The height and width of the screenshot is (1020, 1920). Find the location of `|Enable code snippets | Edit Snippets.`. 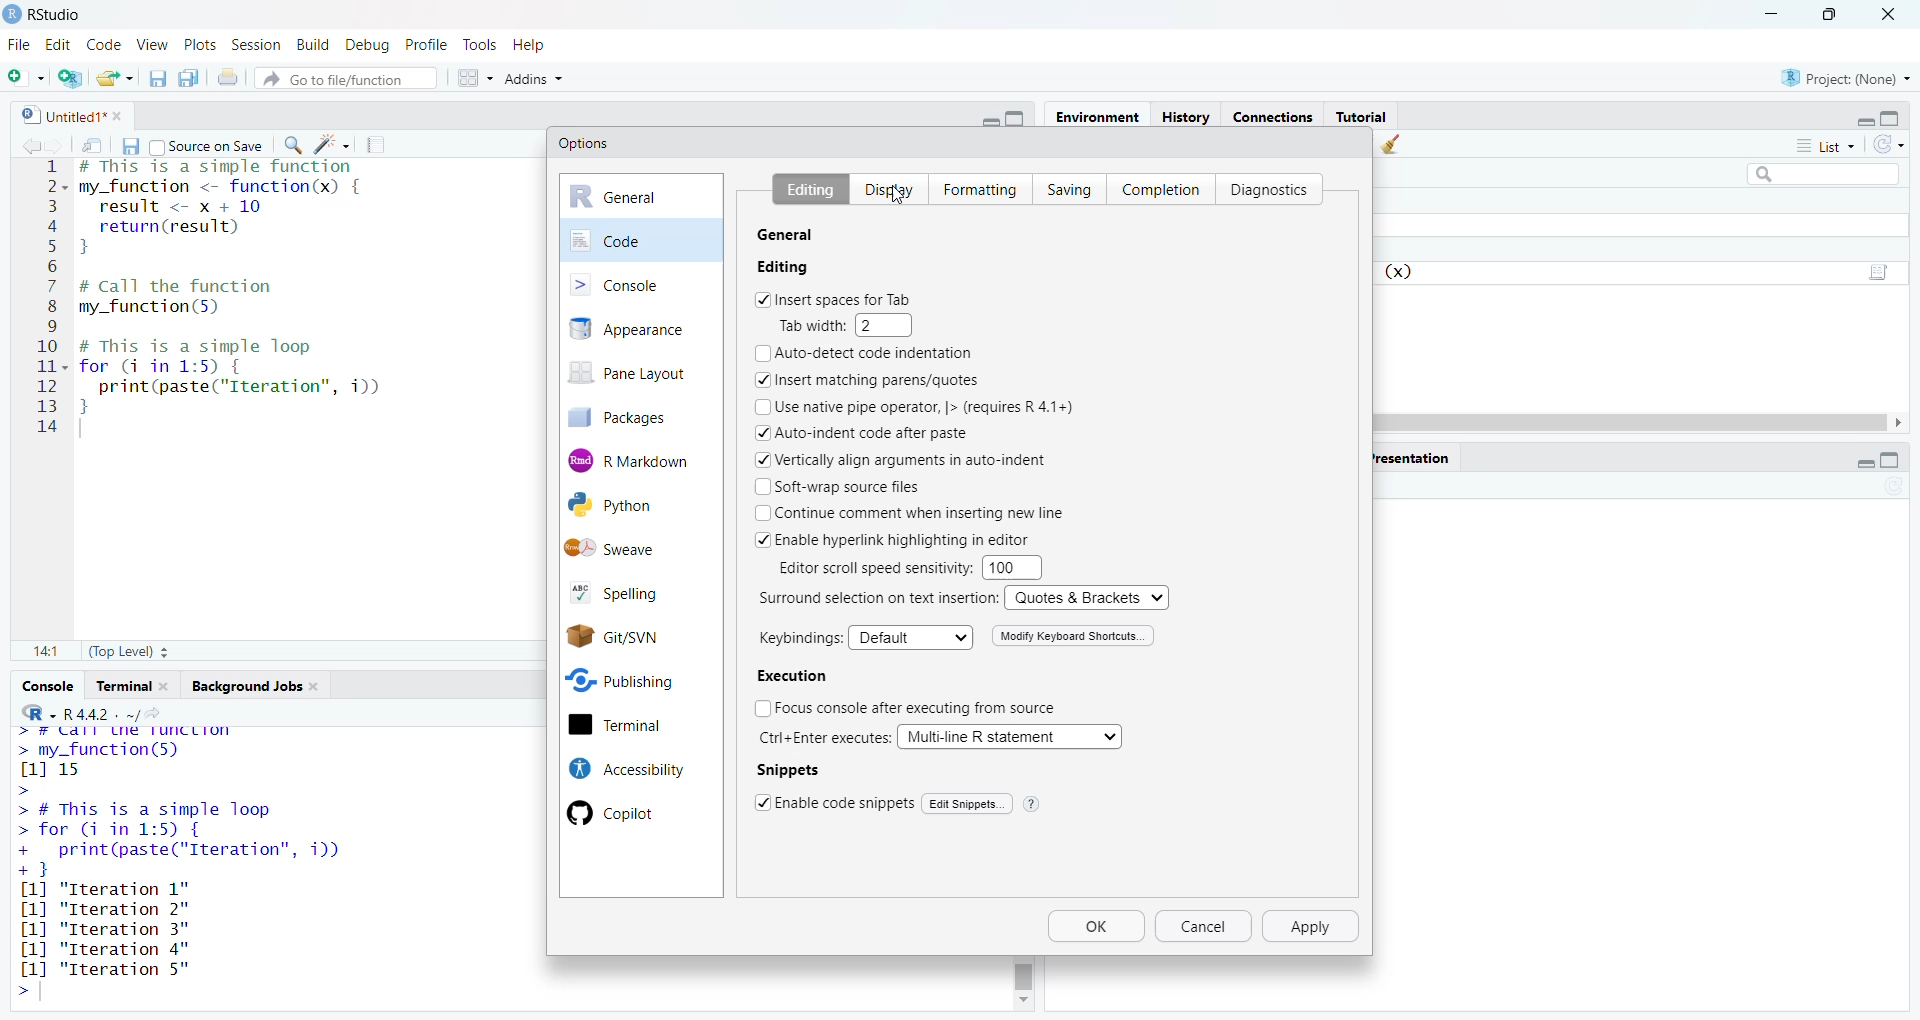

|Enable code snippets | Edit Snippets. is located at coordinates (880, 803).